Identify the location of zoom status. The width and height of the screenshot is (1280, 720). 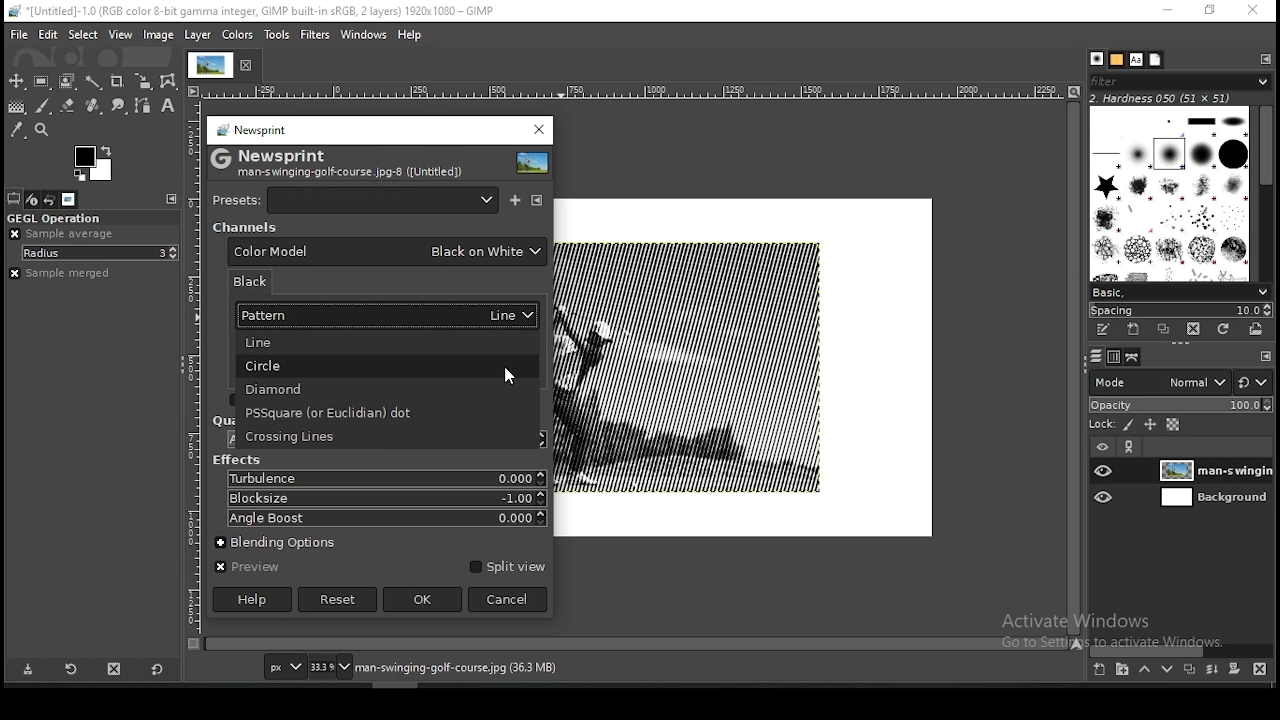
(329, 666).